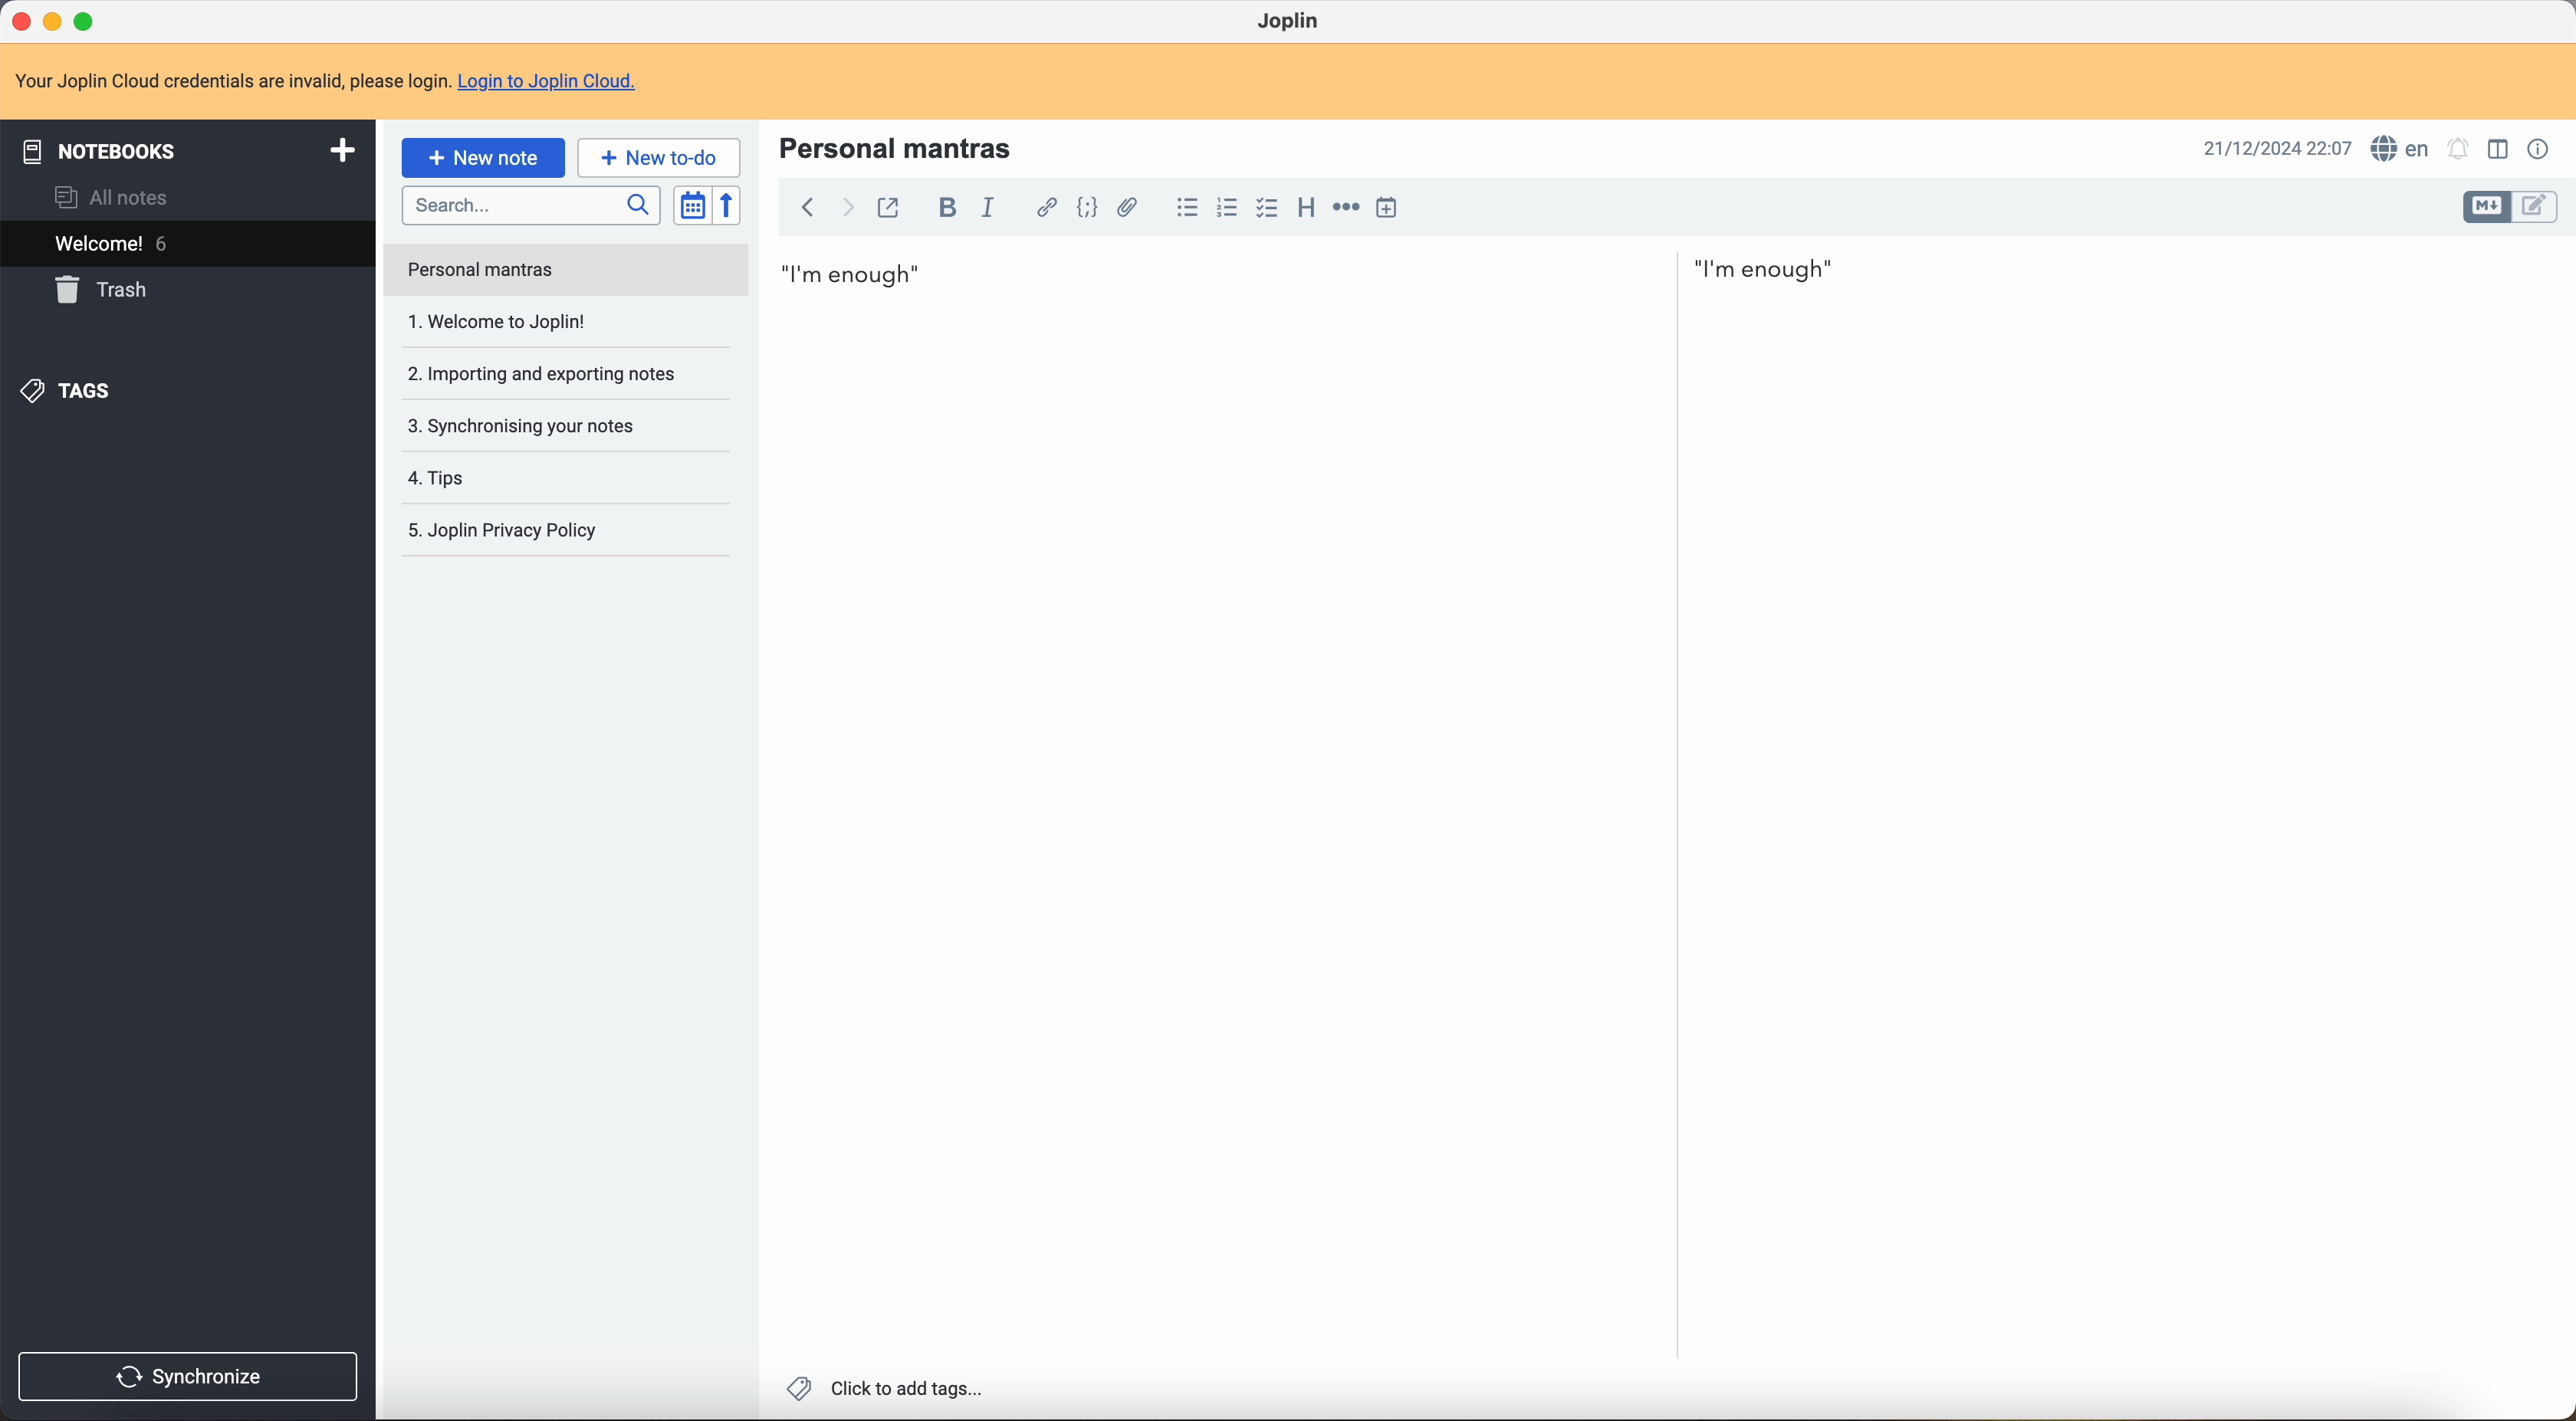  Describe the element at coordinates (2460, 148) in the screenshot. I see `set alarm` at that location.